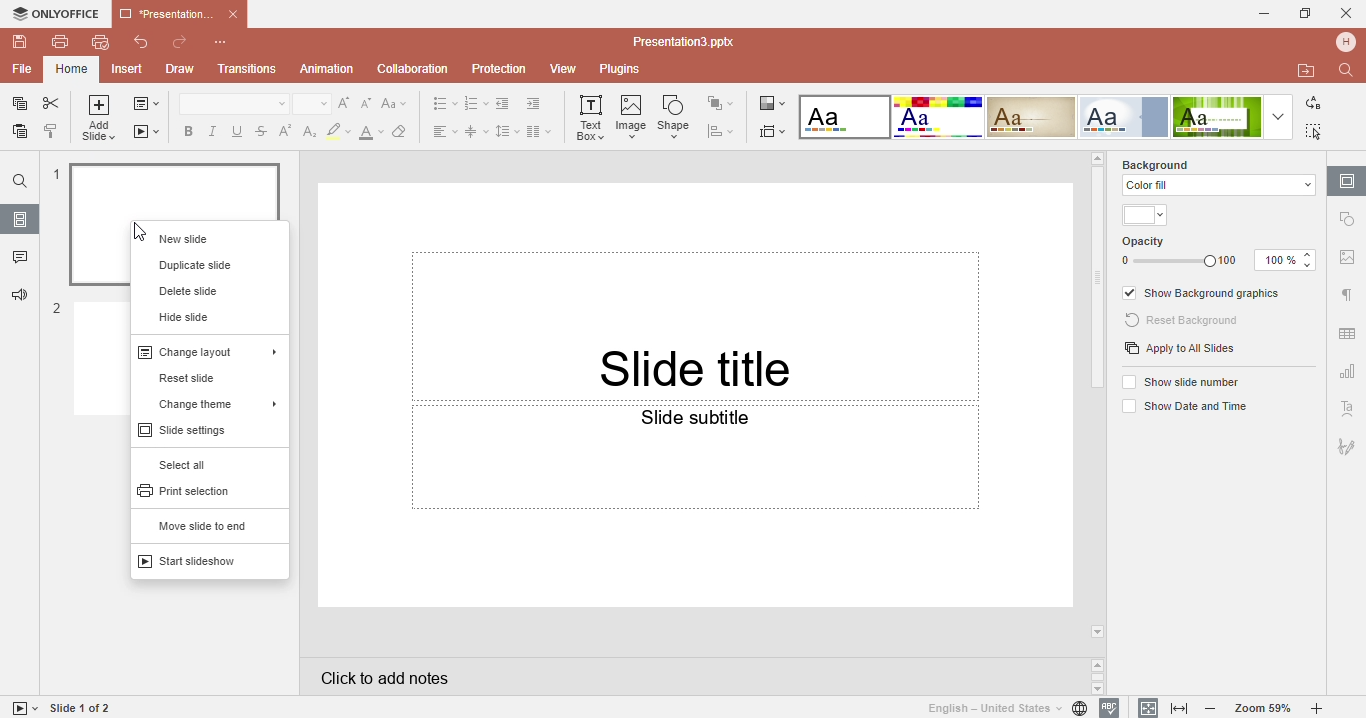  What do you see at coordinates (403, 130) in the screenshot?
I see `Clear style` at bounding box center [403, 130].